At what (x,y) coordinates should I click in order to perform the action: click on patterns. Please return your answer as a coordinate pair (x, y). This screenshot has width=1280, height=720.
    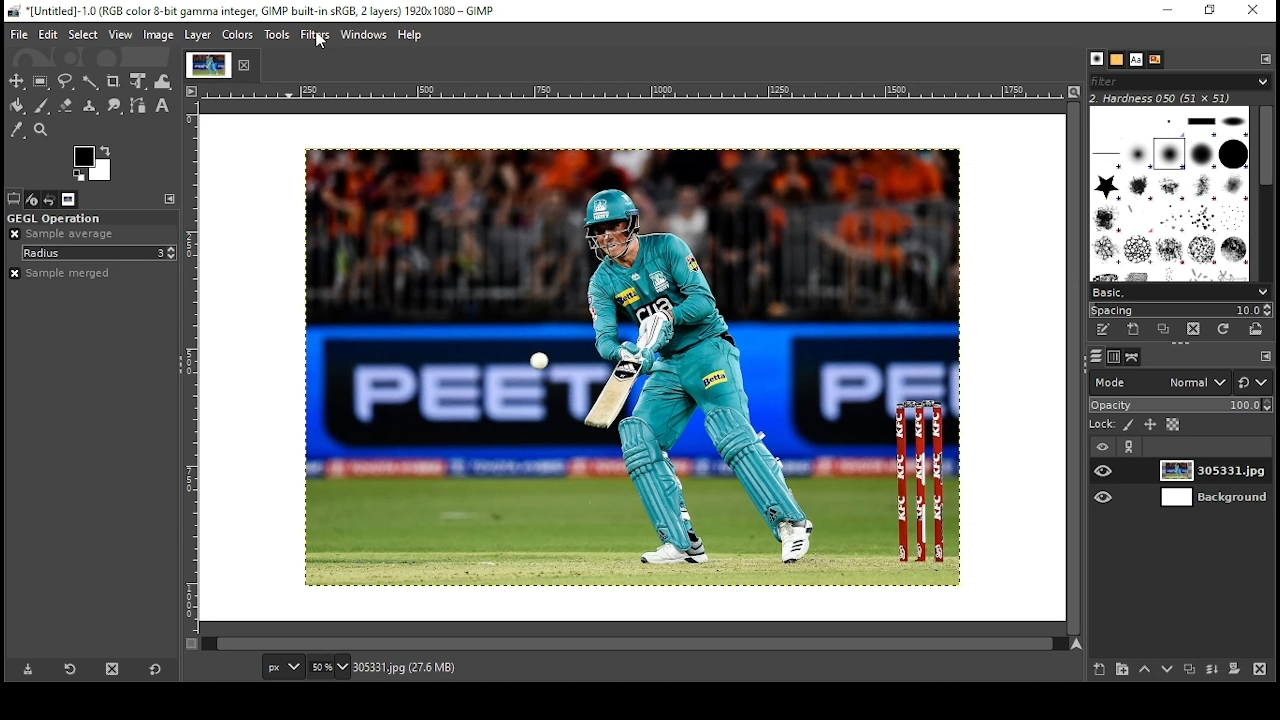
    Looking at the image, I should click on (1118, 60).